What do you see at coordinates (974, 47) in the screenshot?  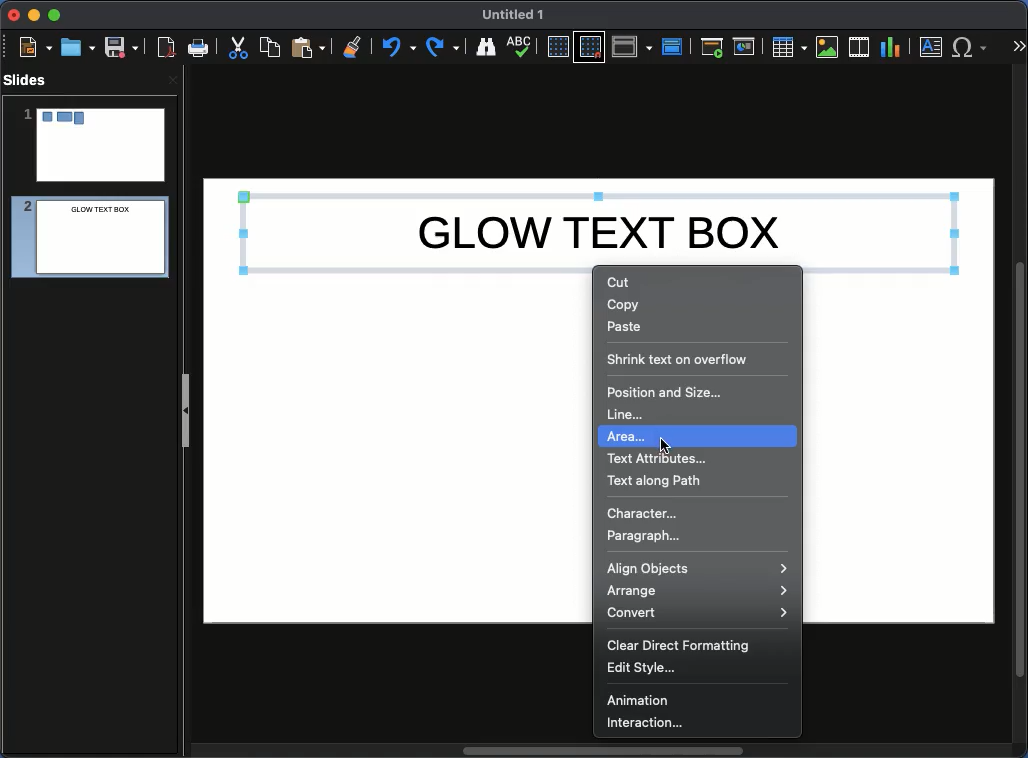 I see `Special characters` at bounding box center [974, 47].